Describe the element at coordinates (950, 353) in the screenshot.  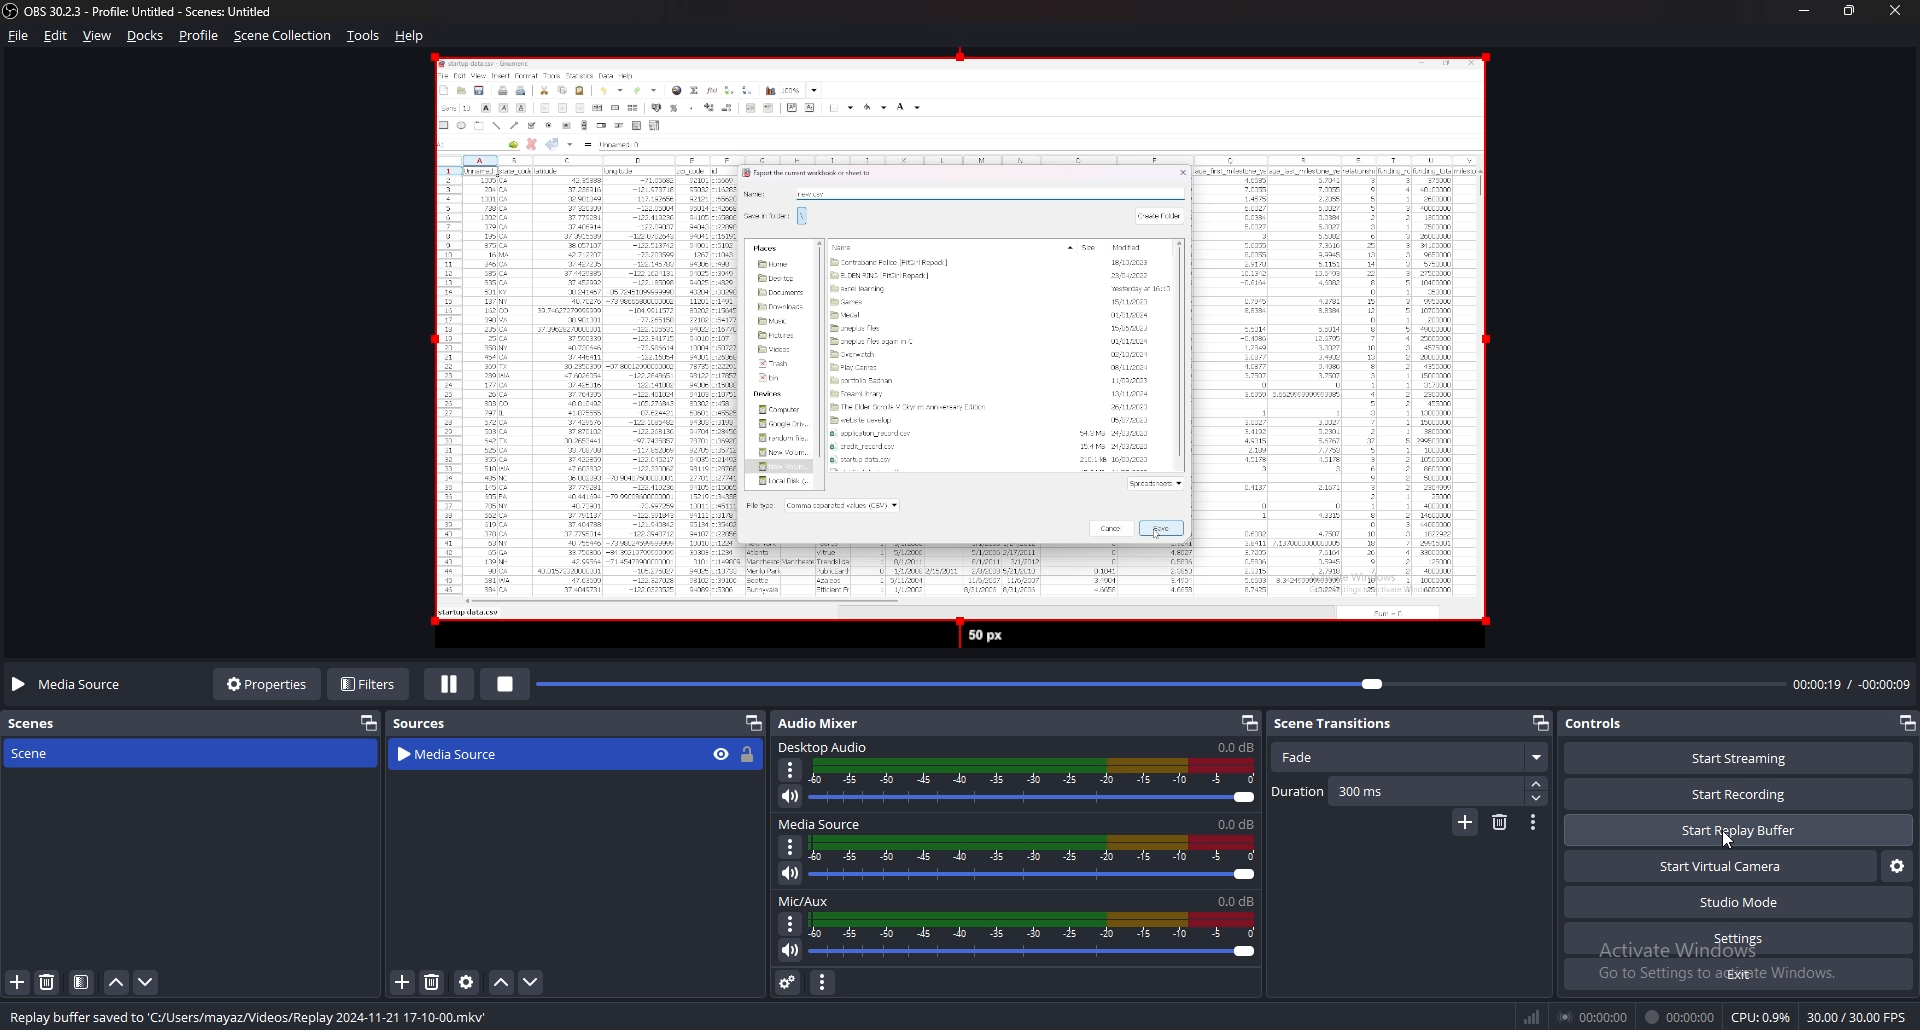
I see `media` at that location.